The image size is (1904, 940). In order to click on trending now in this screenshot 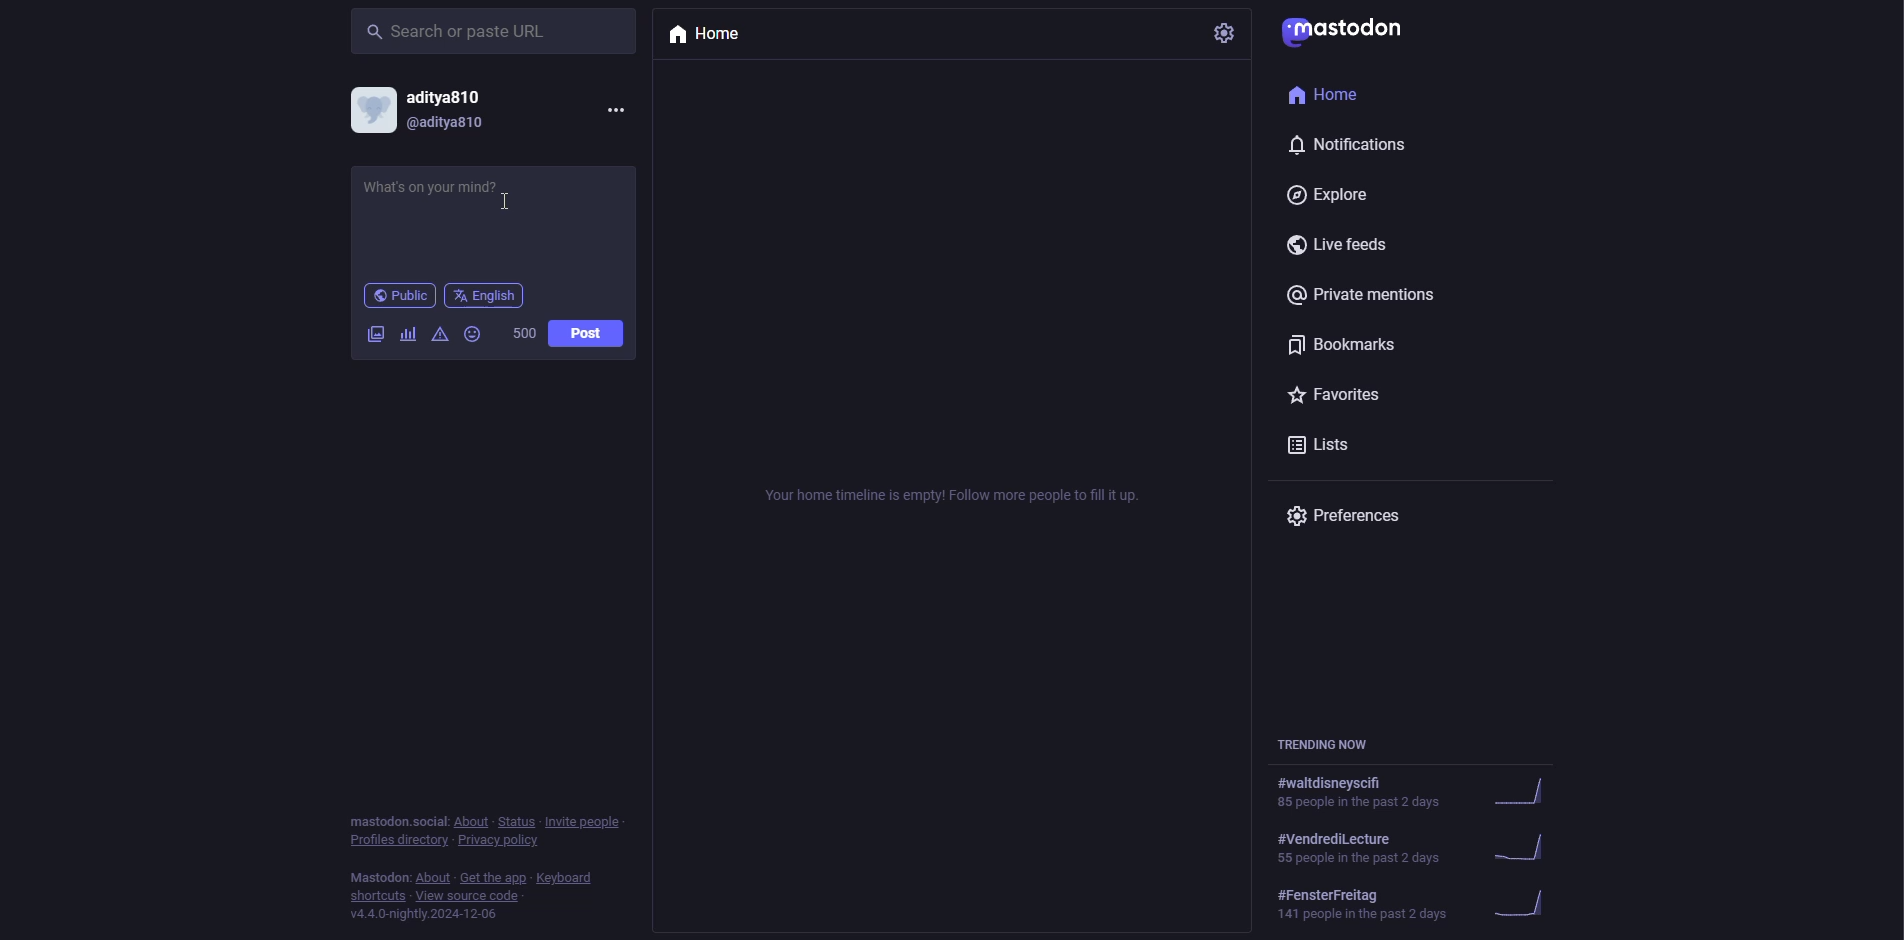, I will do `click(1423, 792)`.